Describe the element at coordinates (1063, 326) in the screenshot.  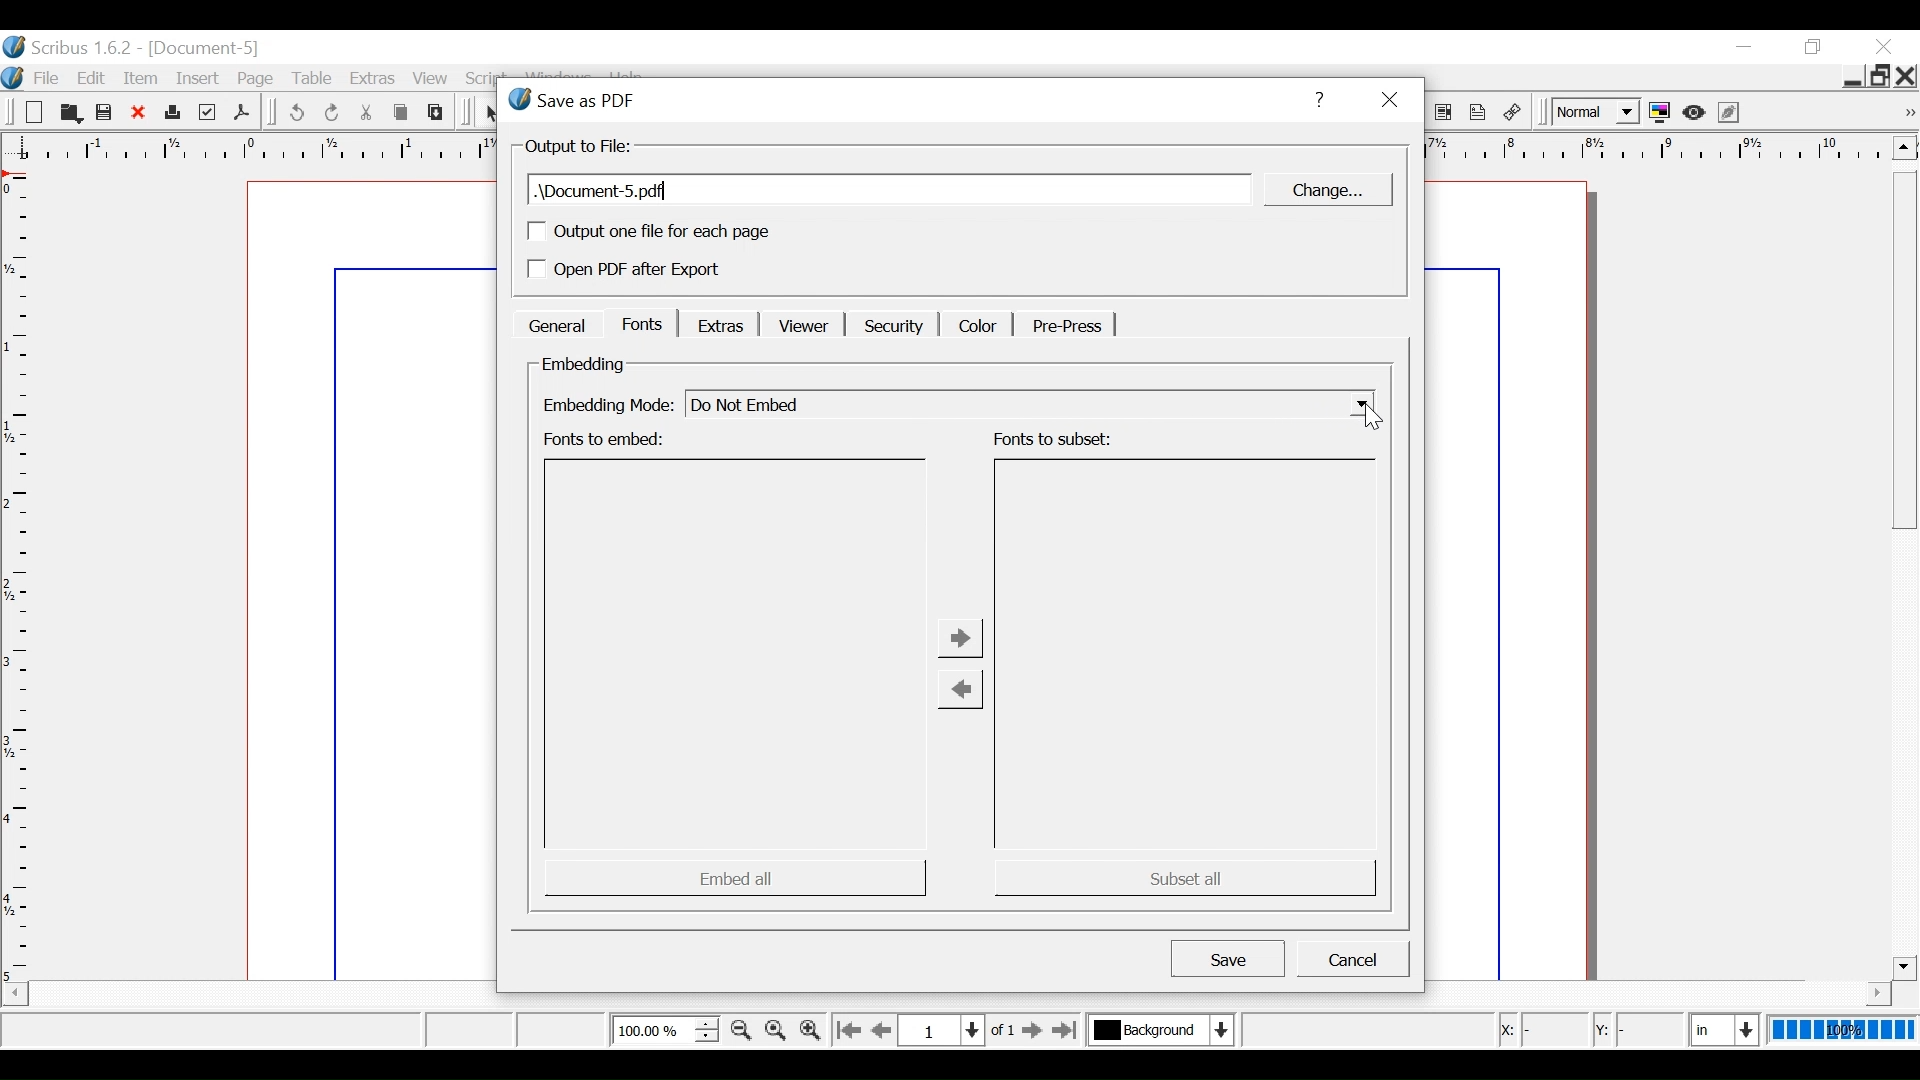
I see `Pre-Press` at that location.